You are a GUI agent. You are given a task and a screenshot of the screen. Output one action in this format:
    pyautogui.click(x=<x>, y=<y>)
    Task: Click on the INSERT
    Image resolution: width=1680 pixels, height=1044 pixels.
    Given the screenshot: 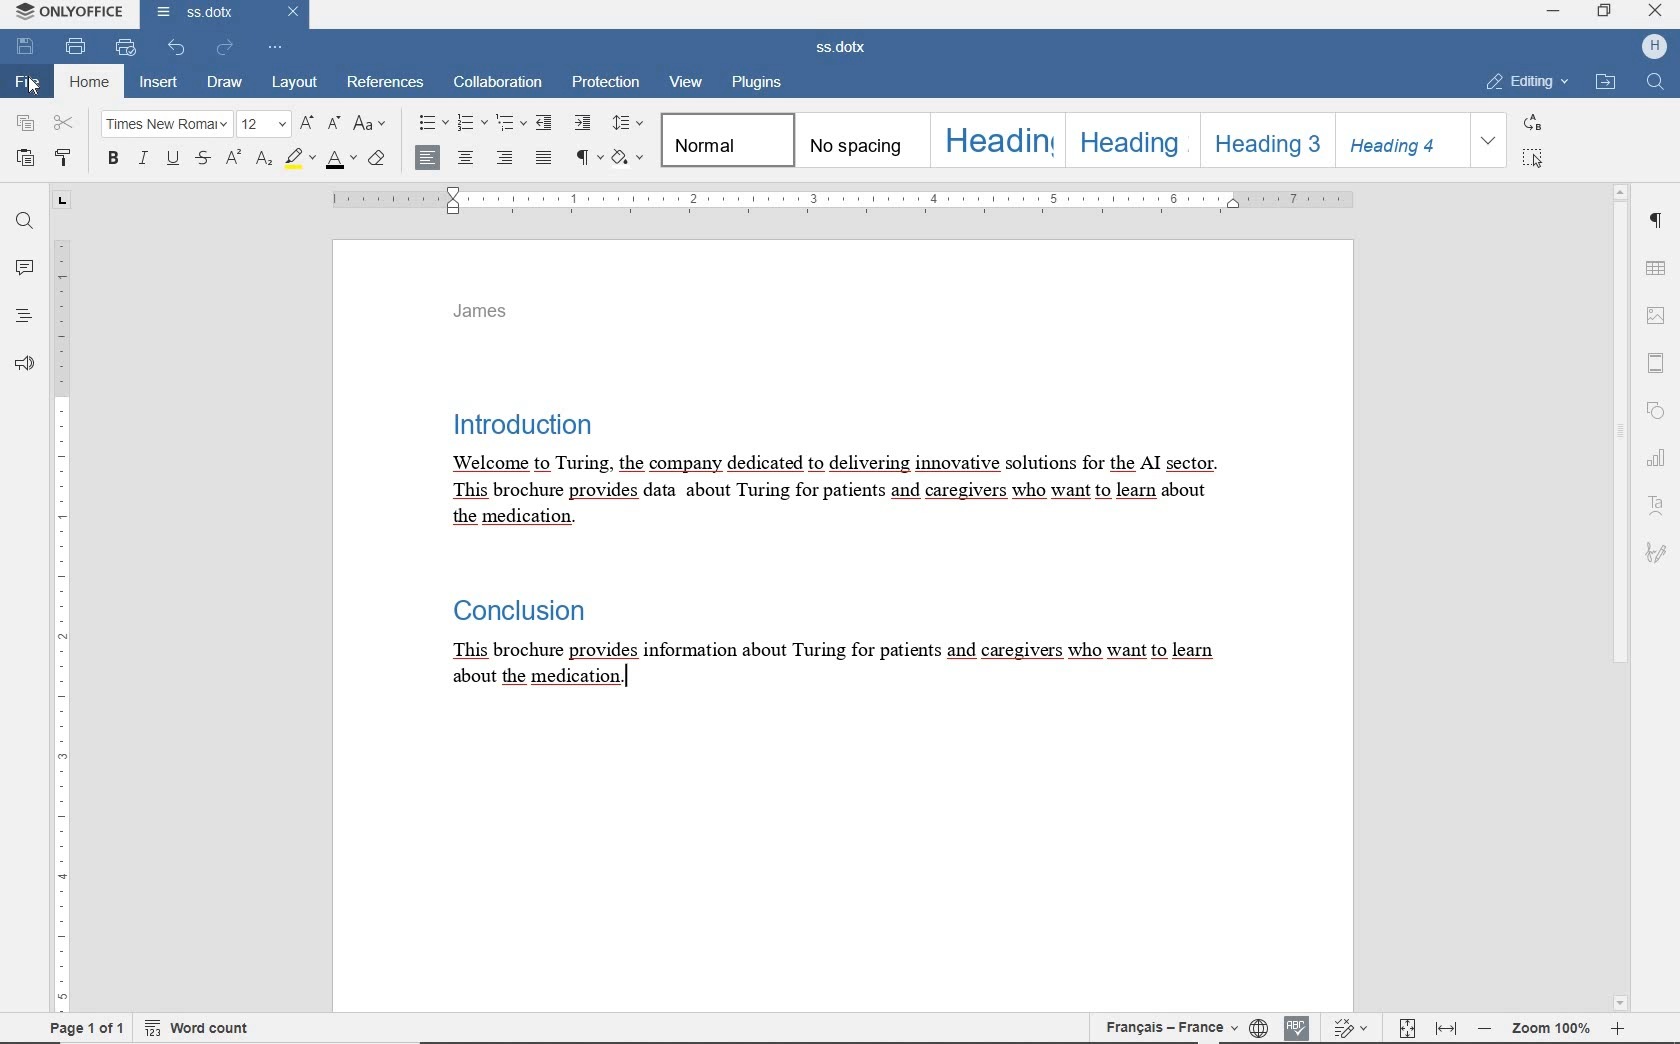 What is the action you would take?
    pyautogui.click(x=158, y=84)
    